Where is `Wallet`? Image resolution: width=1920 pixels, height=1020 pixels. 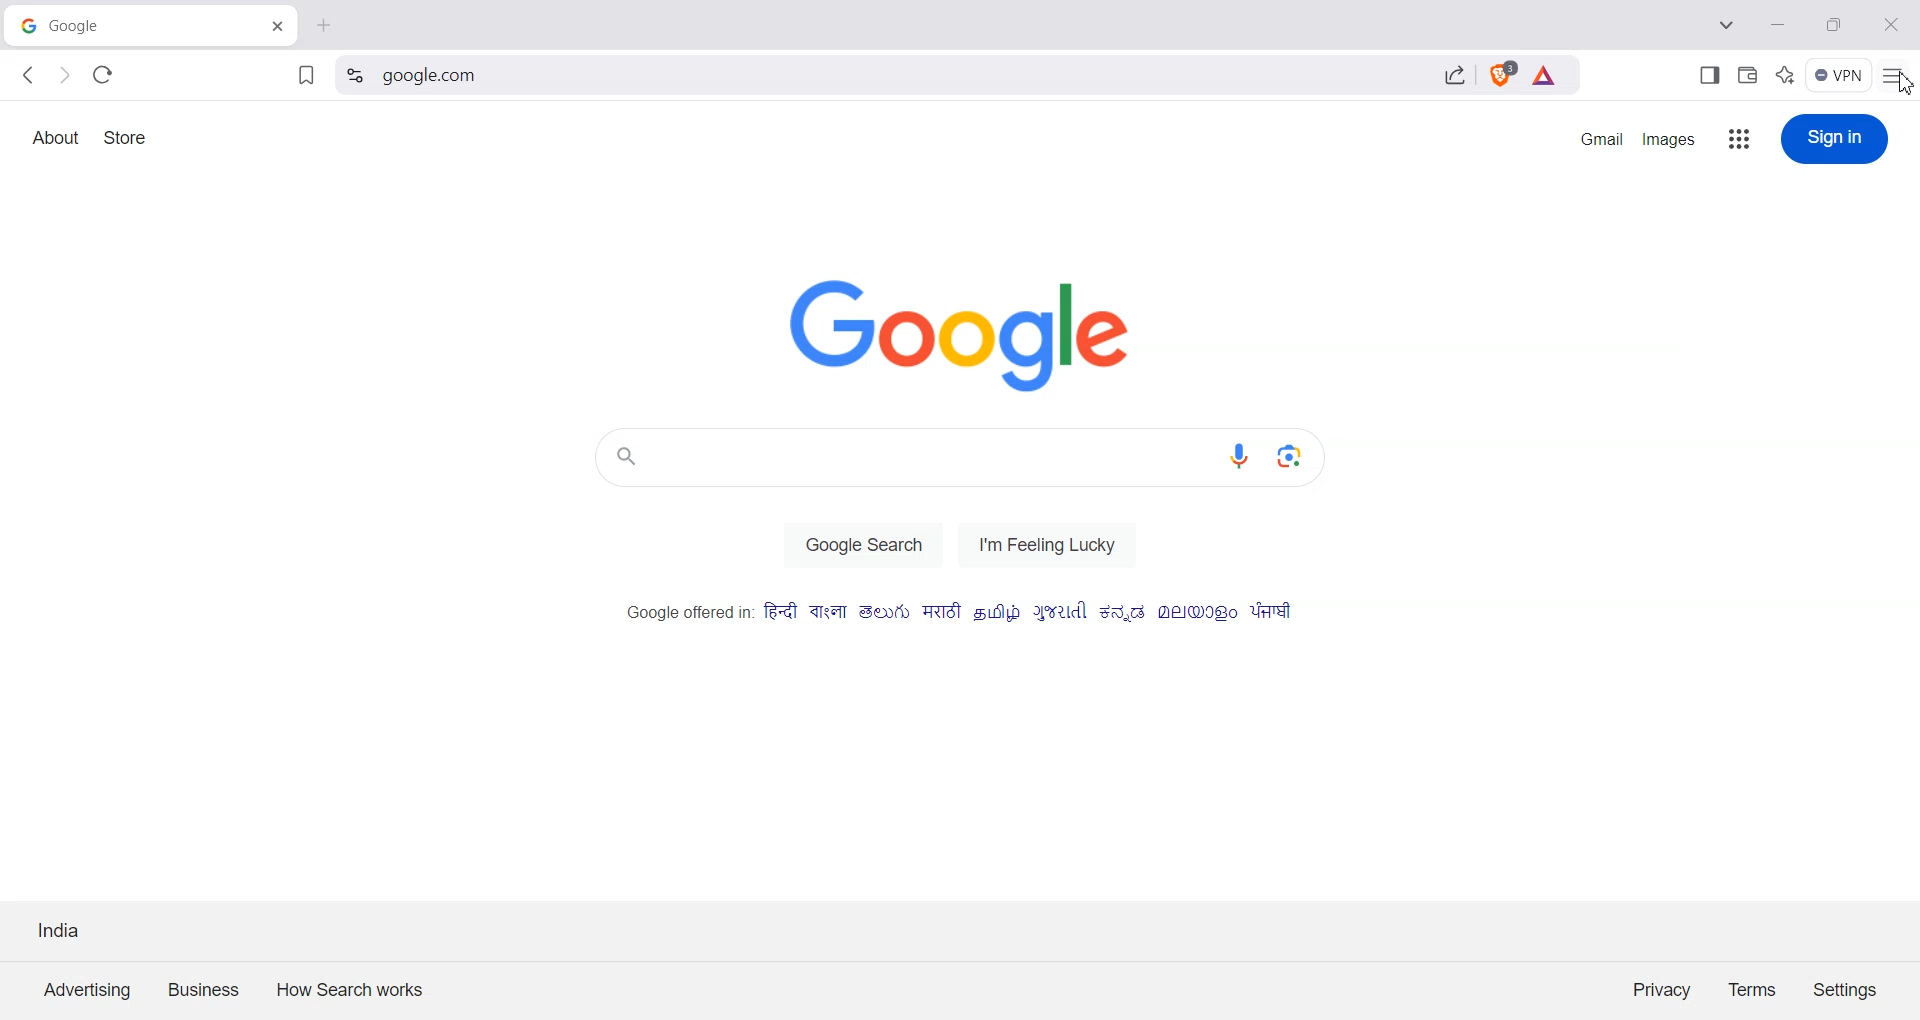
Wallet is located at coordinates (1748, 73).